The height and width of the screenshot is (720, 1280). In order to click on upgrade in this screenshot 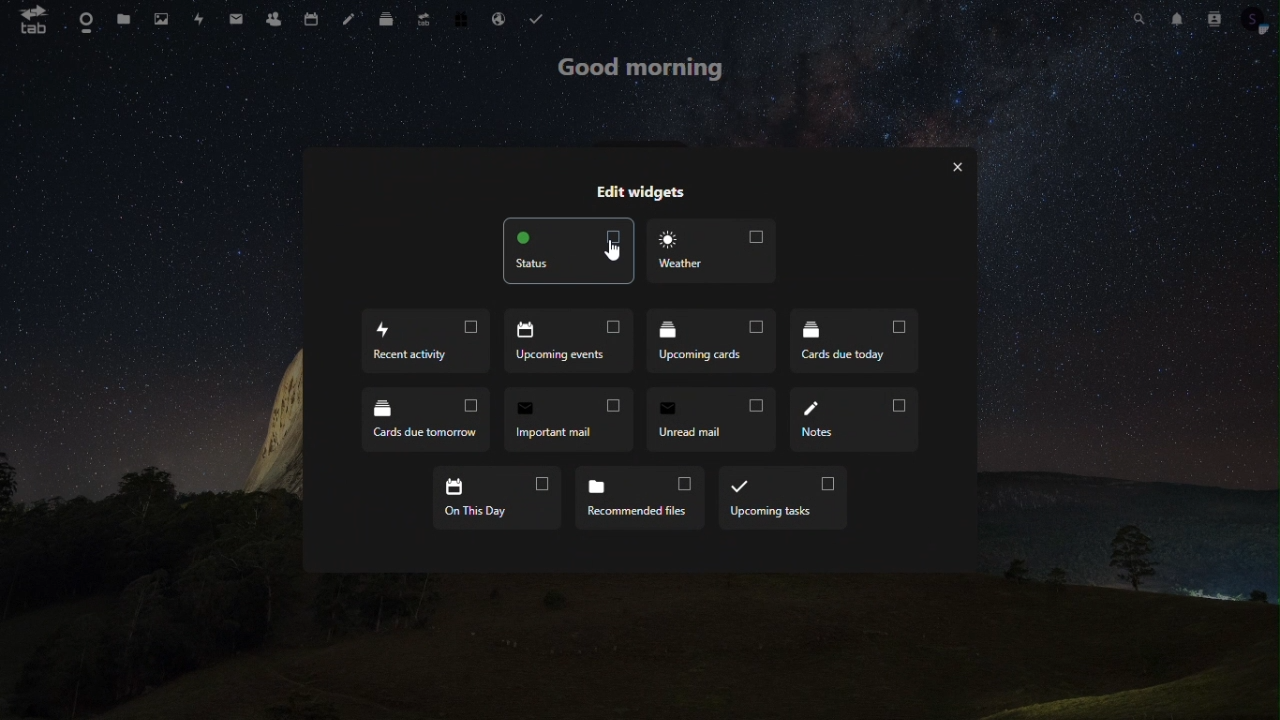, I will do `click(424, 19)`.